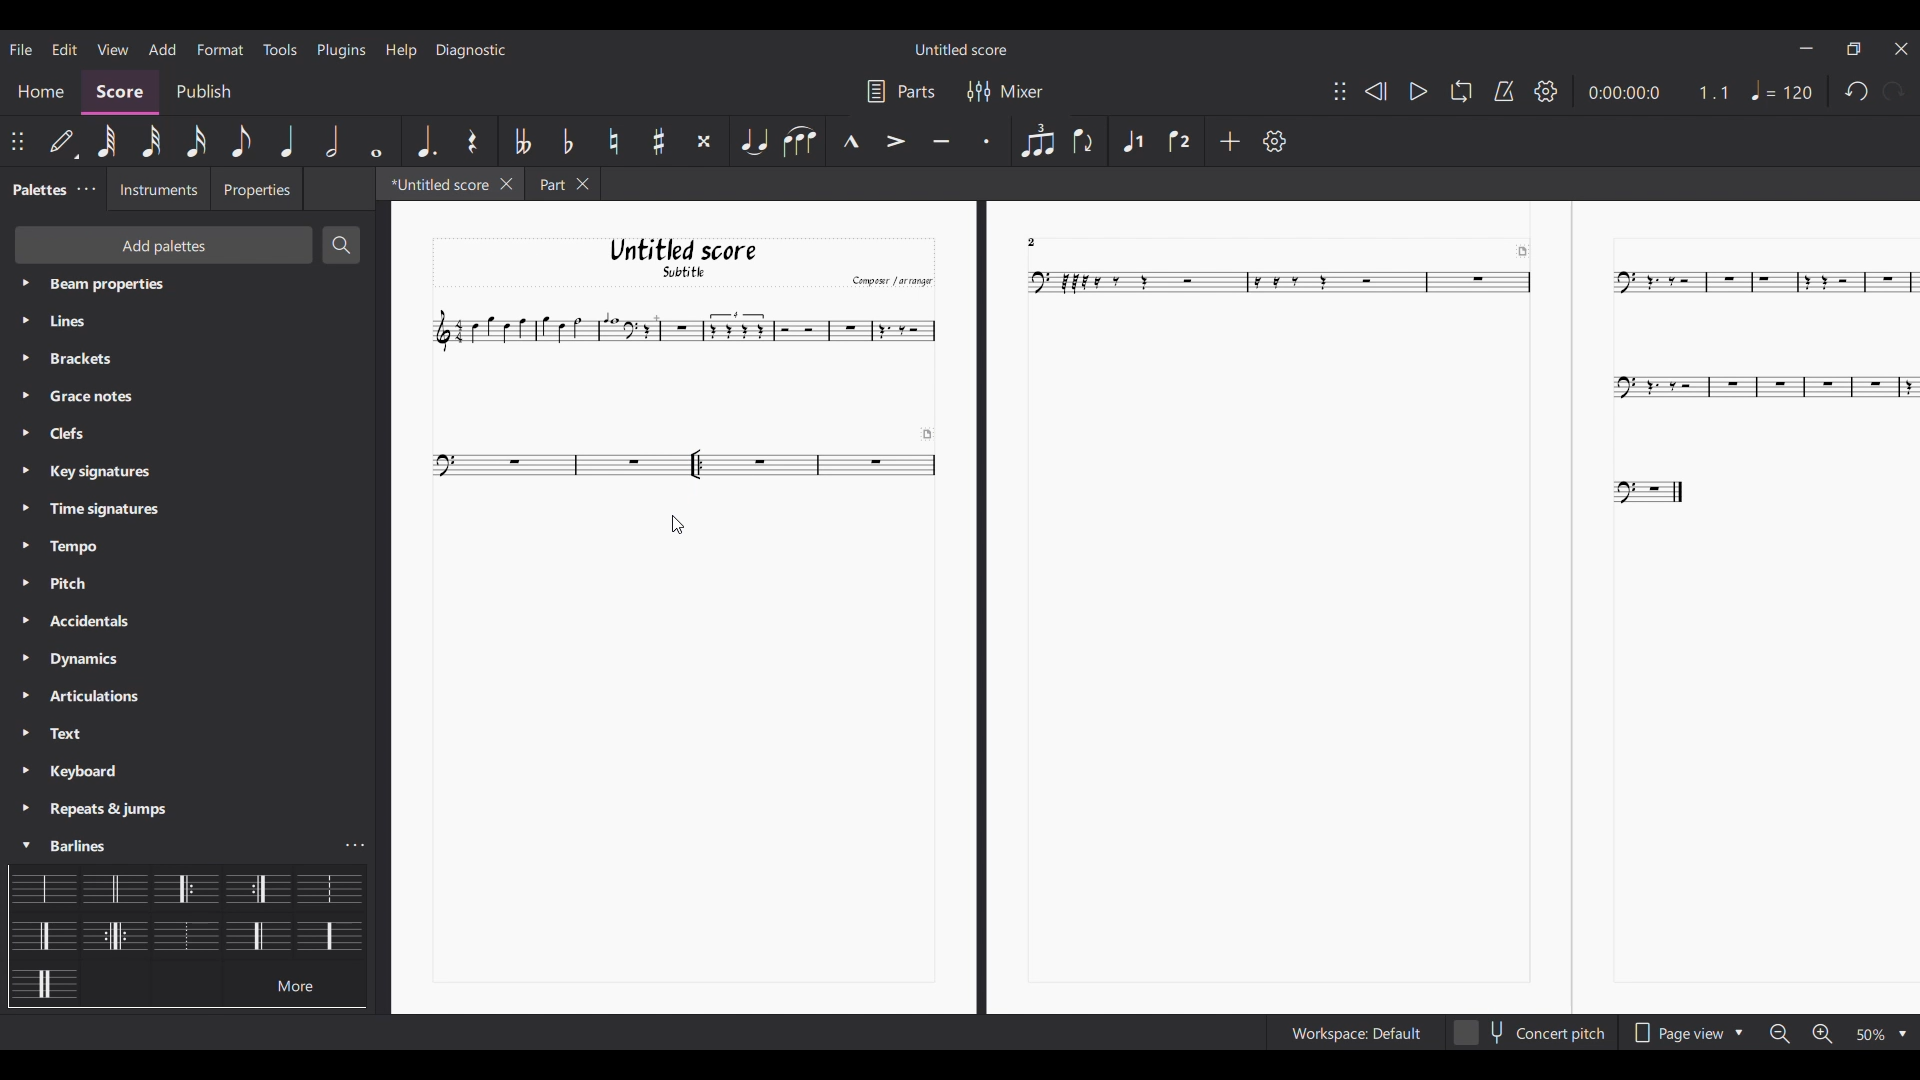 The height and width of the screenshot is (1080, 1920). I want to click on Selected barline highlighted, so click(186, 889).